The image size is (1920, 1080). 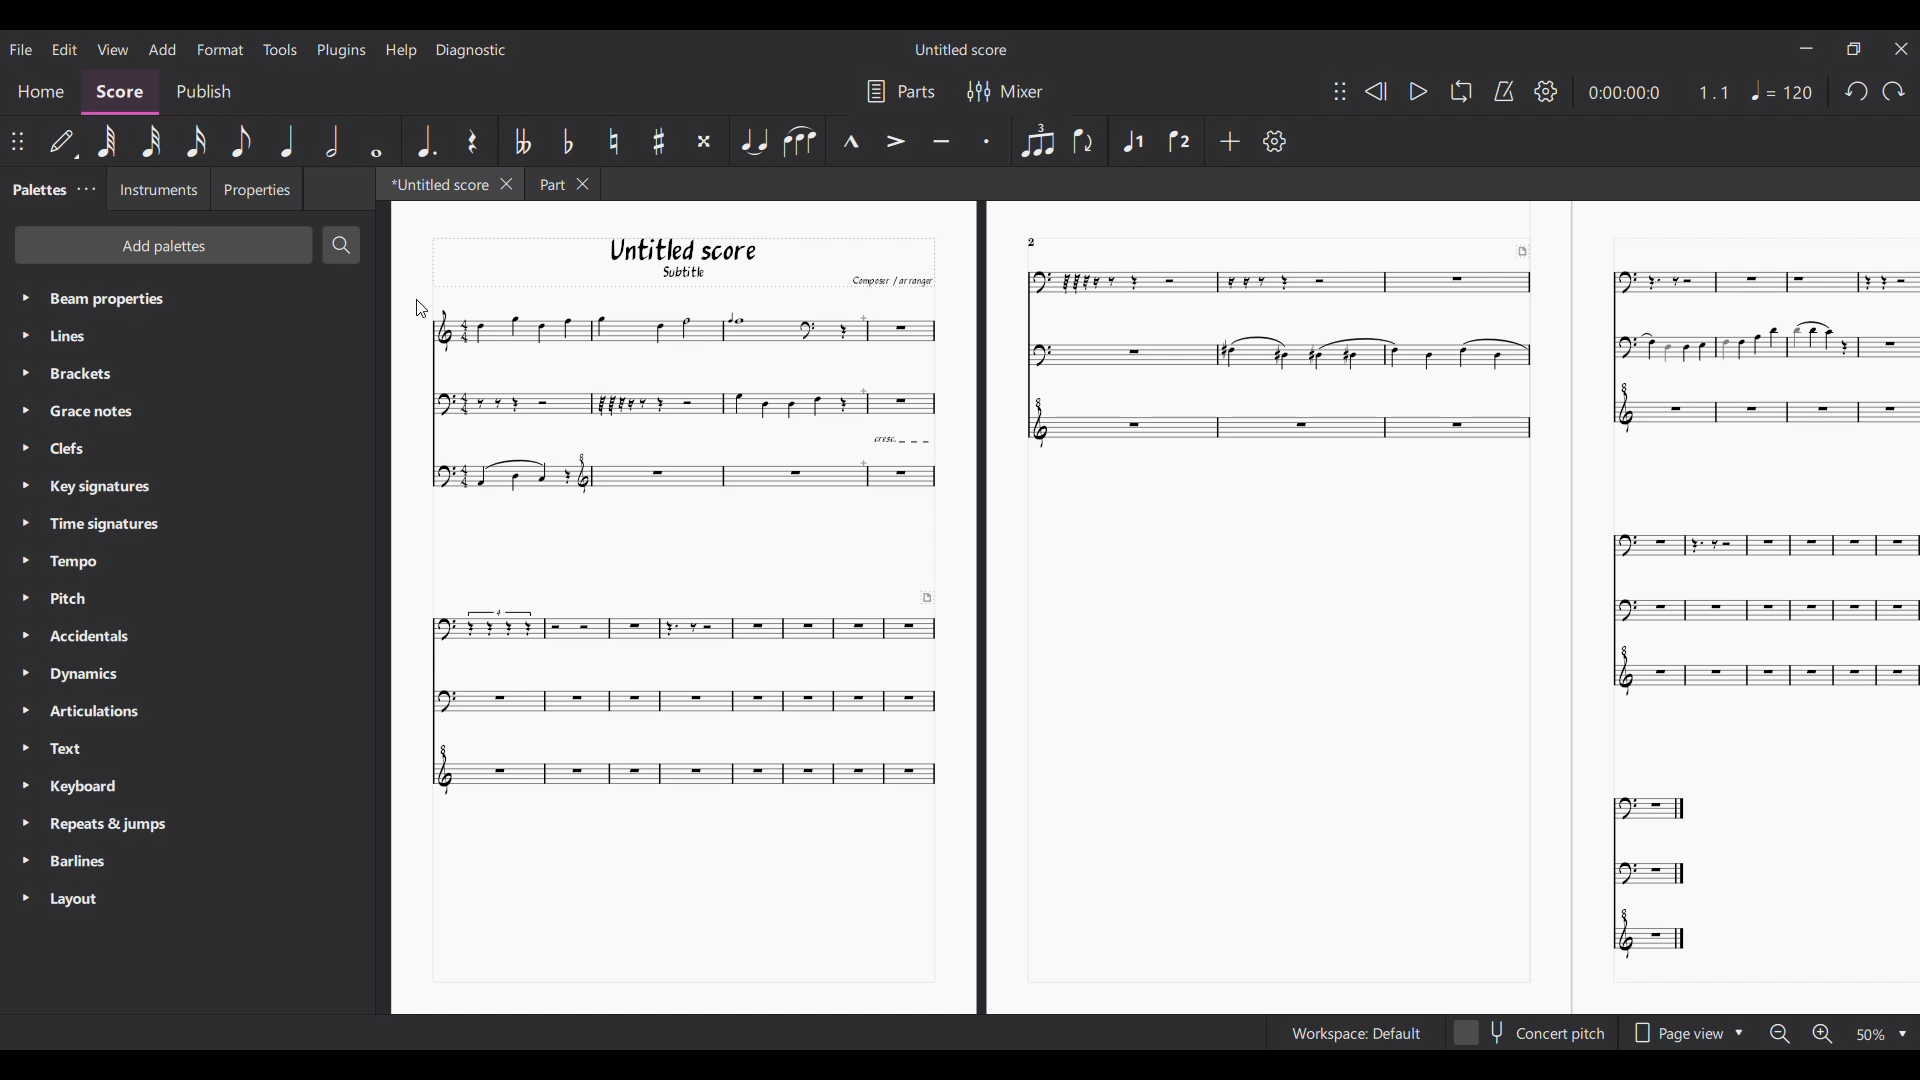 I want to click on , so click(x=24, y=862).